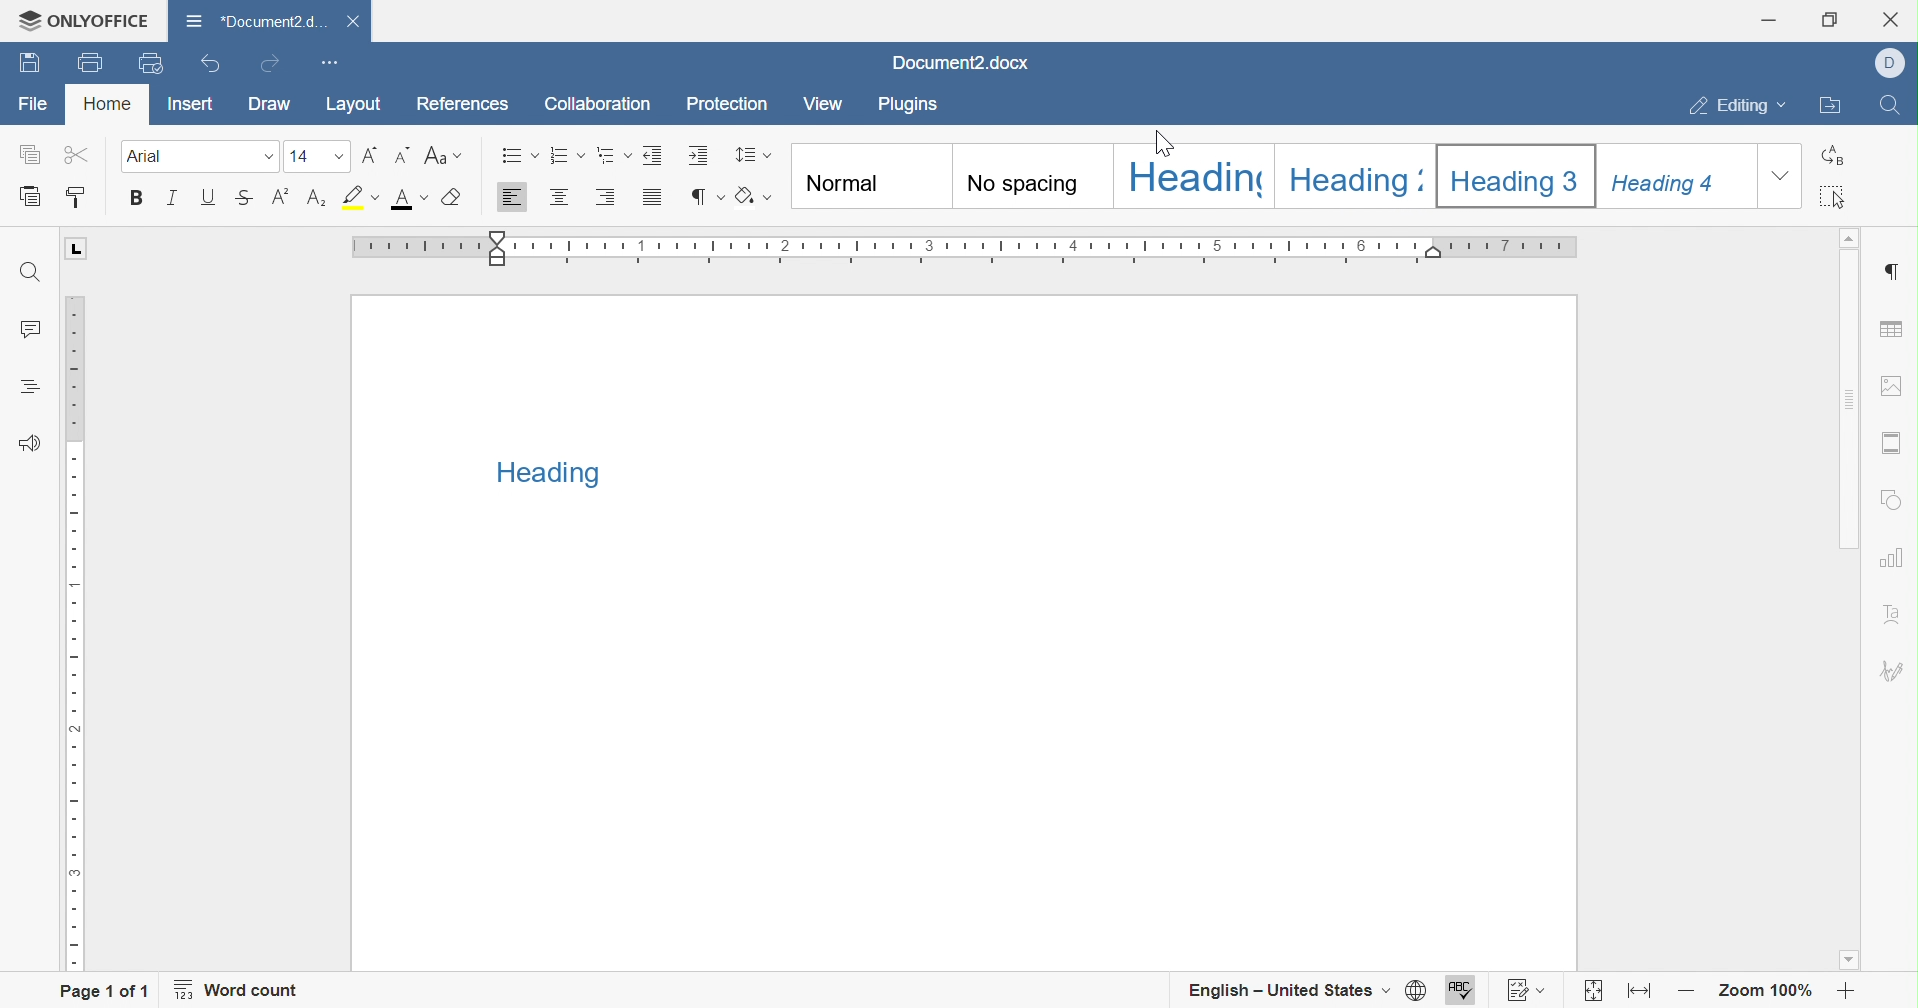  I want to click on Font color, so click(406, 199).